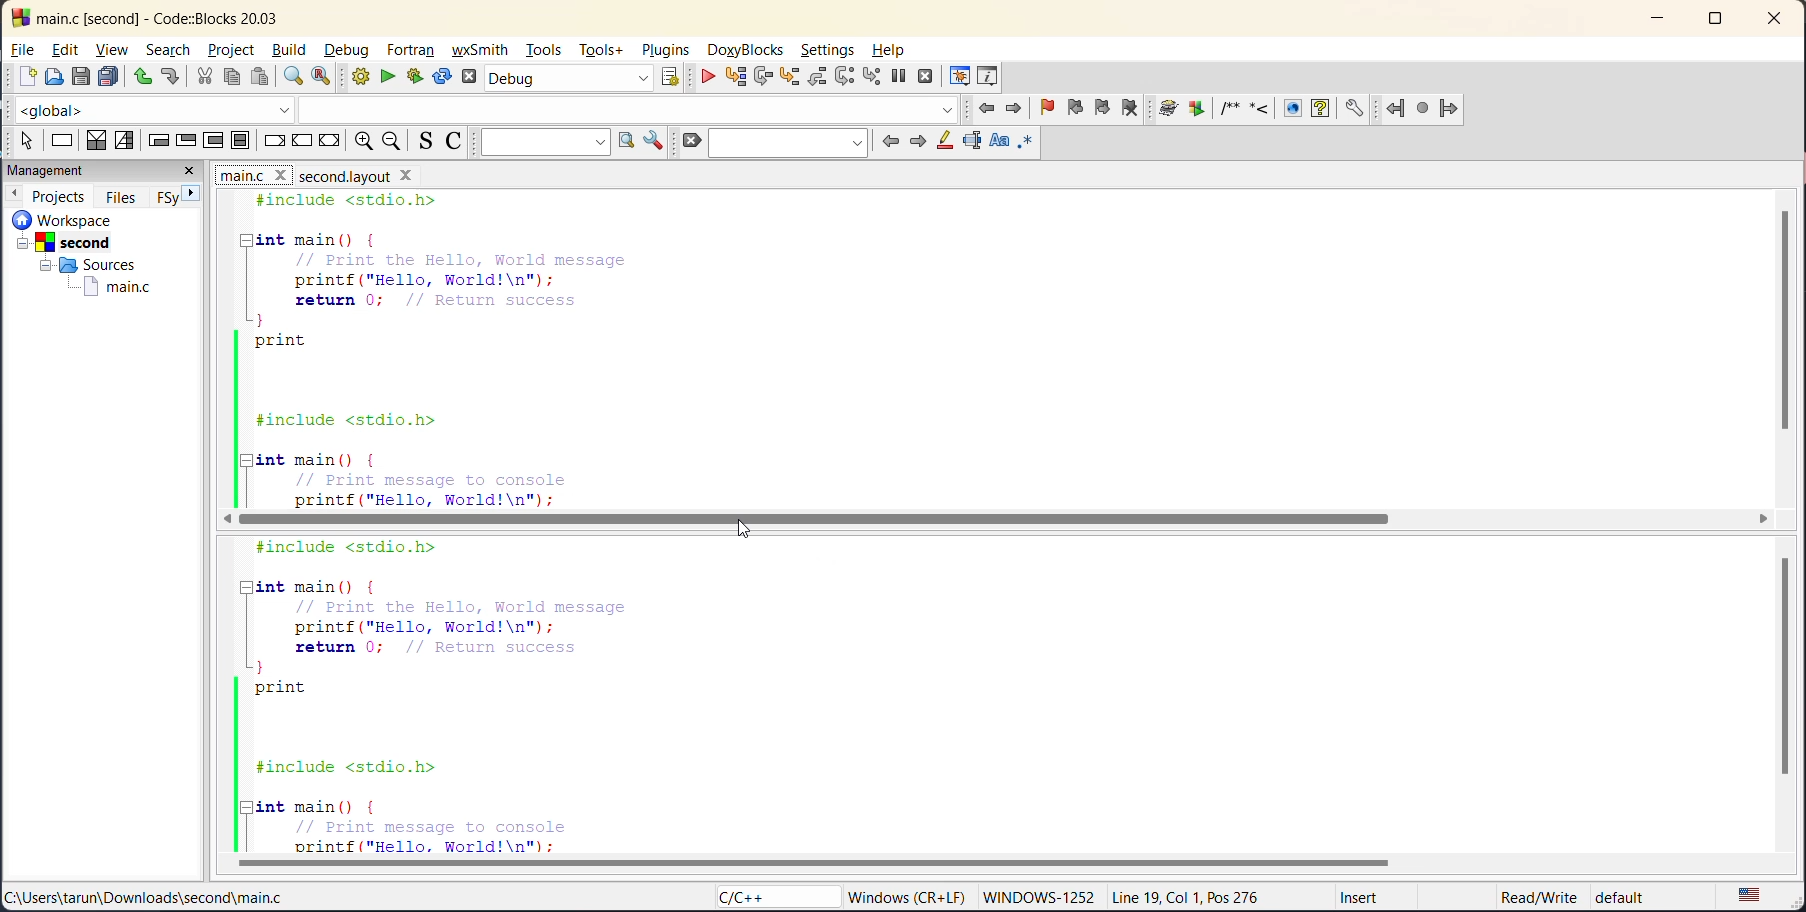 The width and height of the screenshot is (1806, 912). What do you see at coordinates (185, 142) in the screenshot?
I see `exit condition loop` at bounding box center [185, 142].